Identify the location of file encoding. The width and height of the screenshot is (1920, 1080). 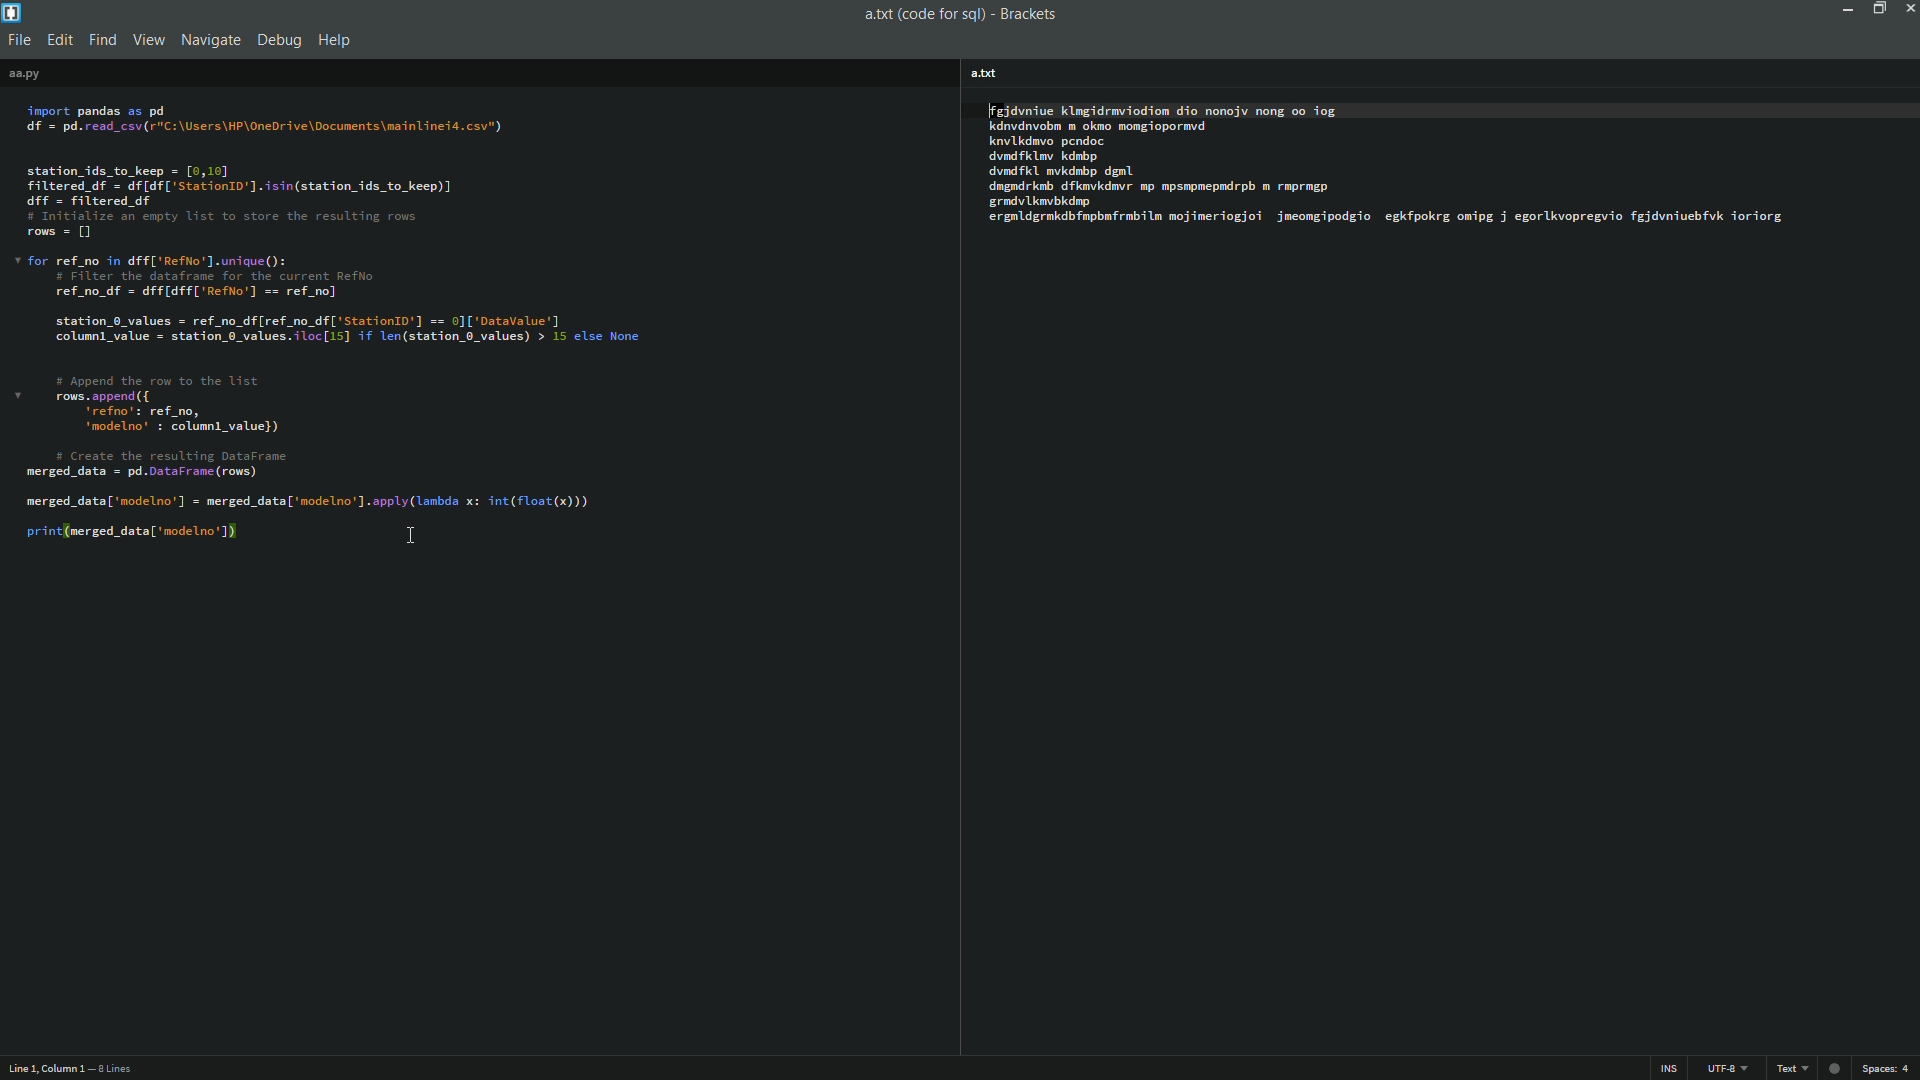
(1708, 1067).